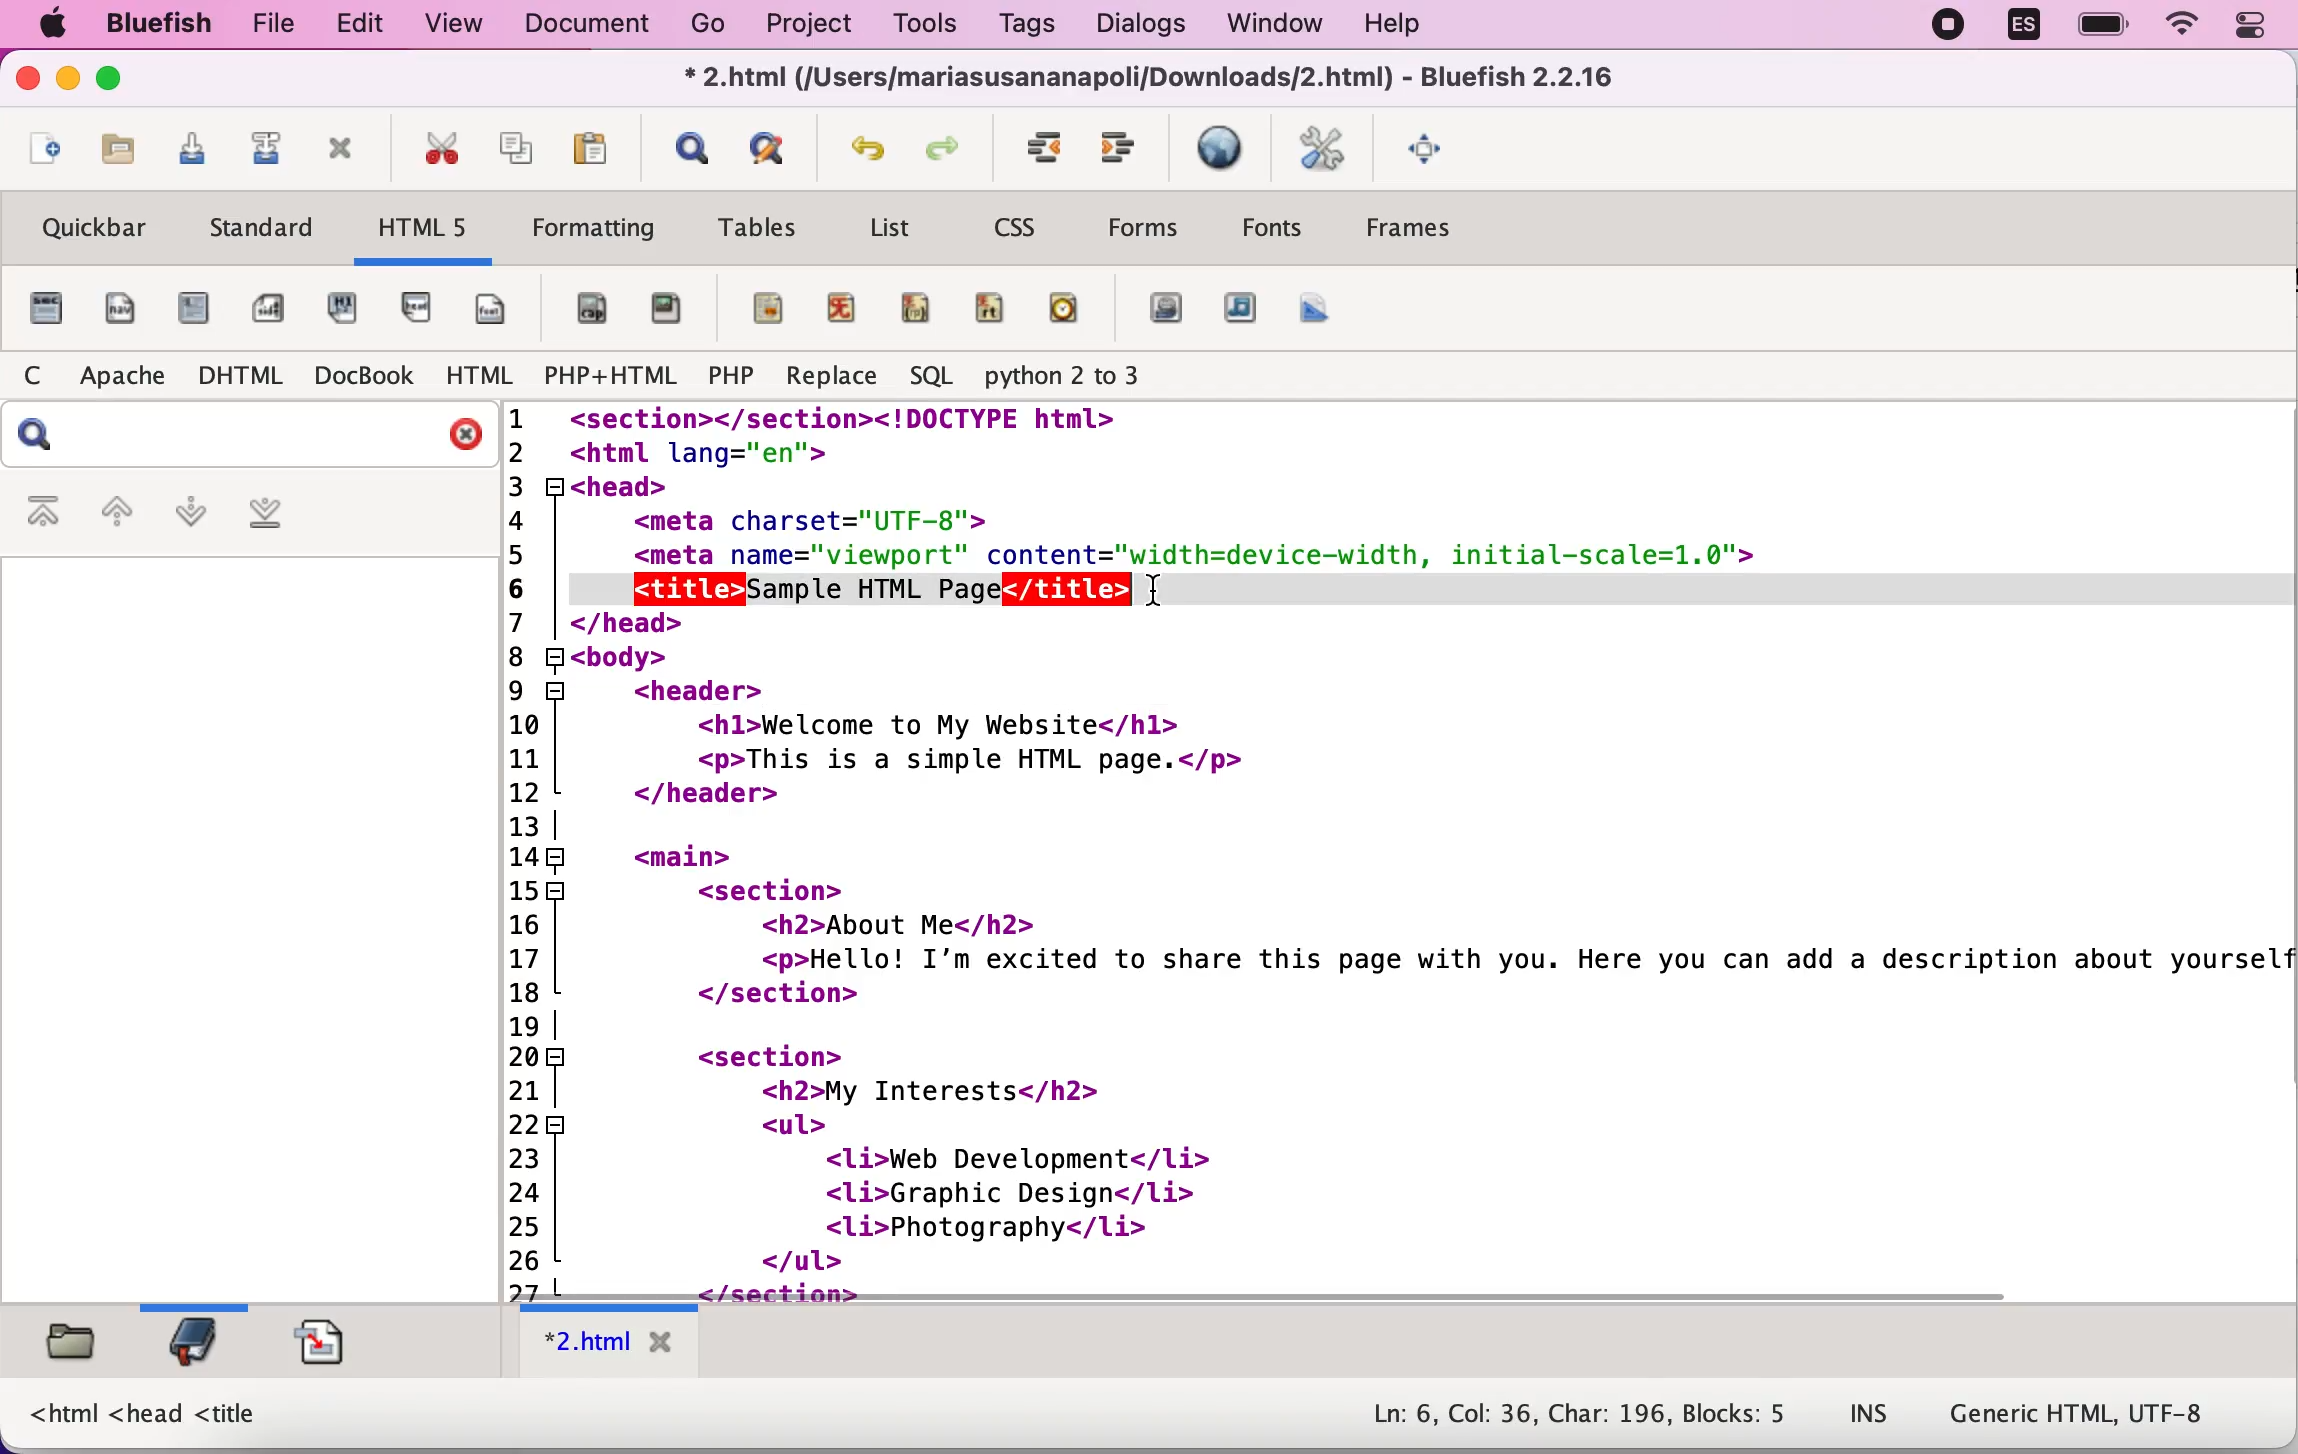  Describe the element at coordinates (993, 307) in the screenshot. I see `ruby text` at that location.